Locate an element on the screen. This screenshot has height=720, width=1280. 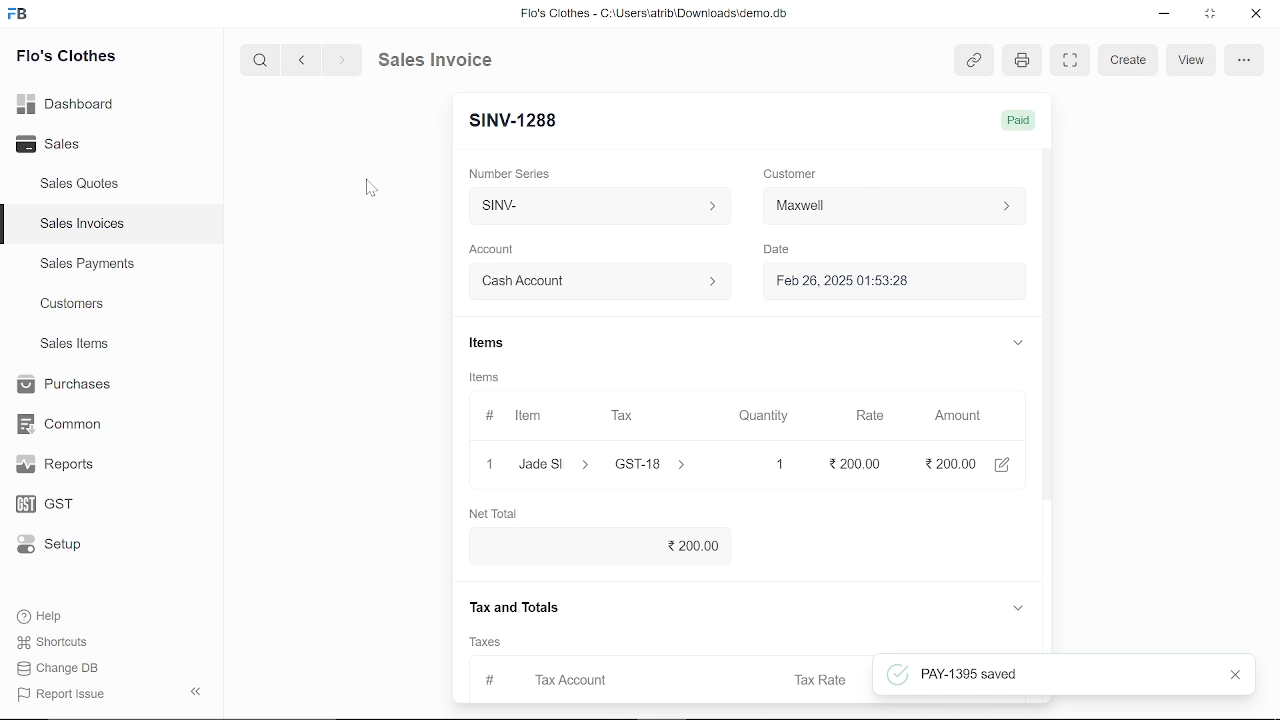
Sales Invoices is located at coordinates (89, 226).